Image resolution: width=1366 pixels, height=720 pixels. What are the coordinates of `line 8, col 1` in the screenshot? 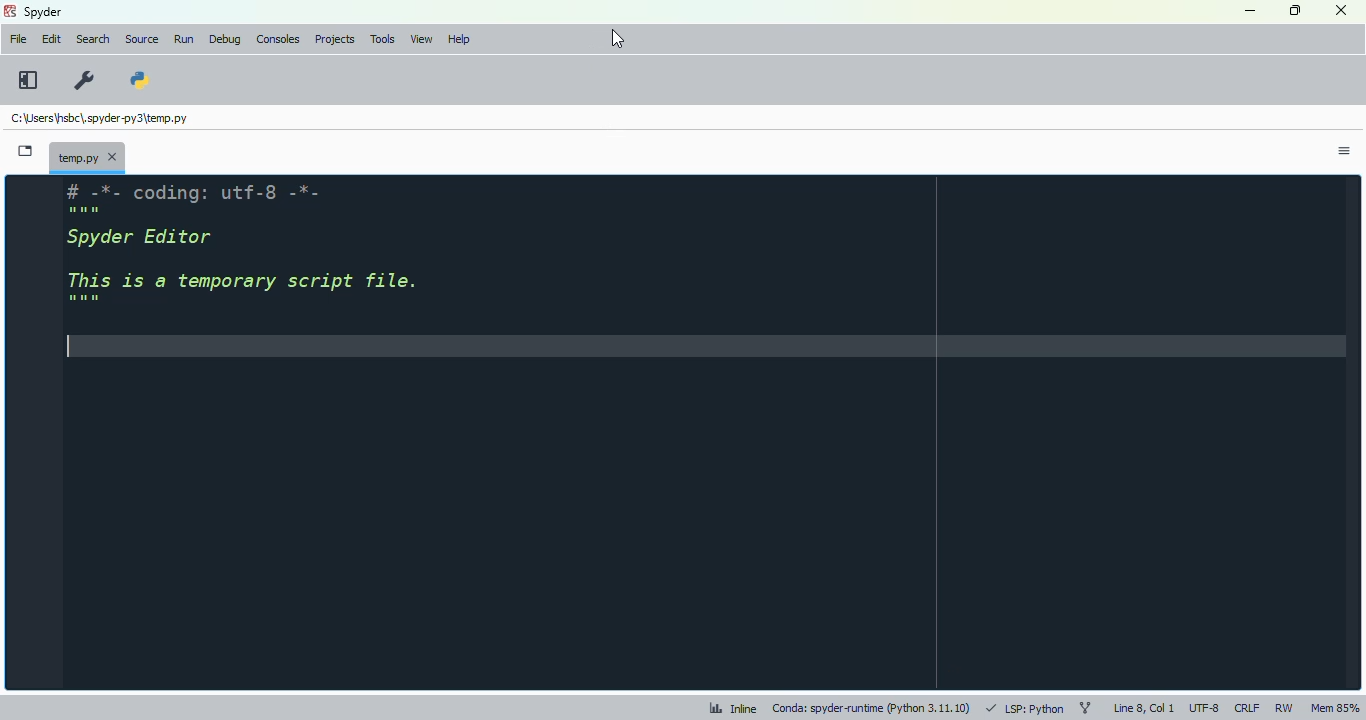 It's located at (1146, 710).